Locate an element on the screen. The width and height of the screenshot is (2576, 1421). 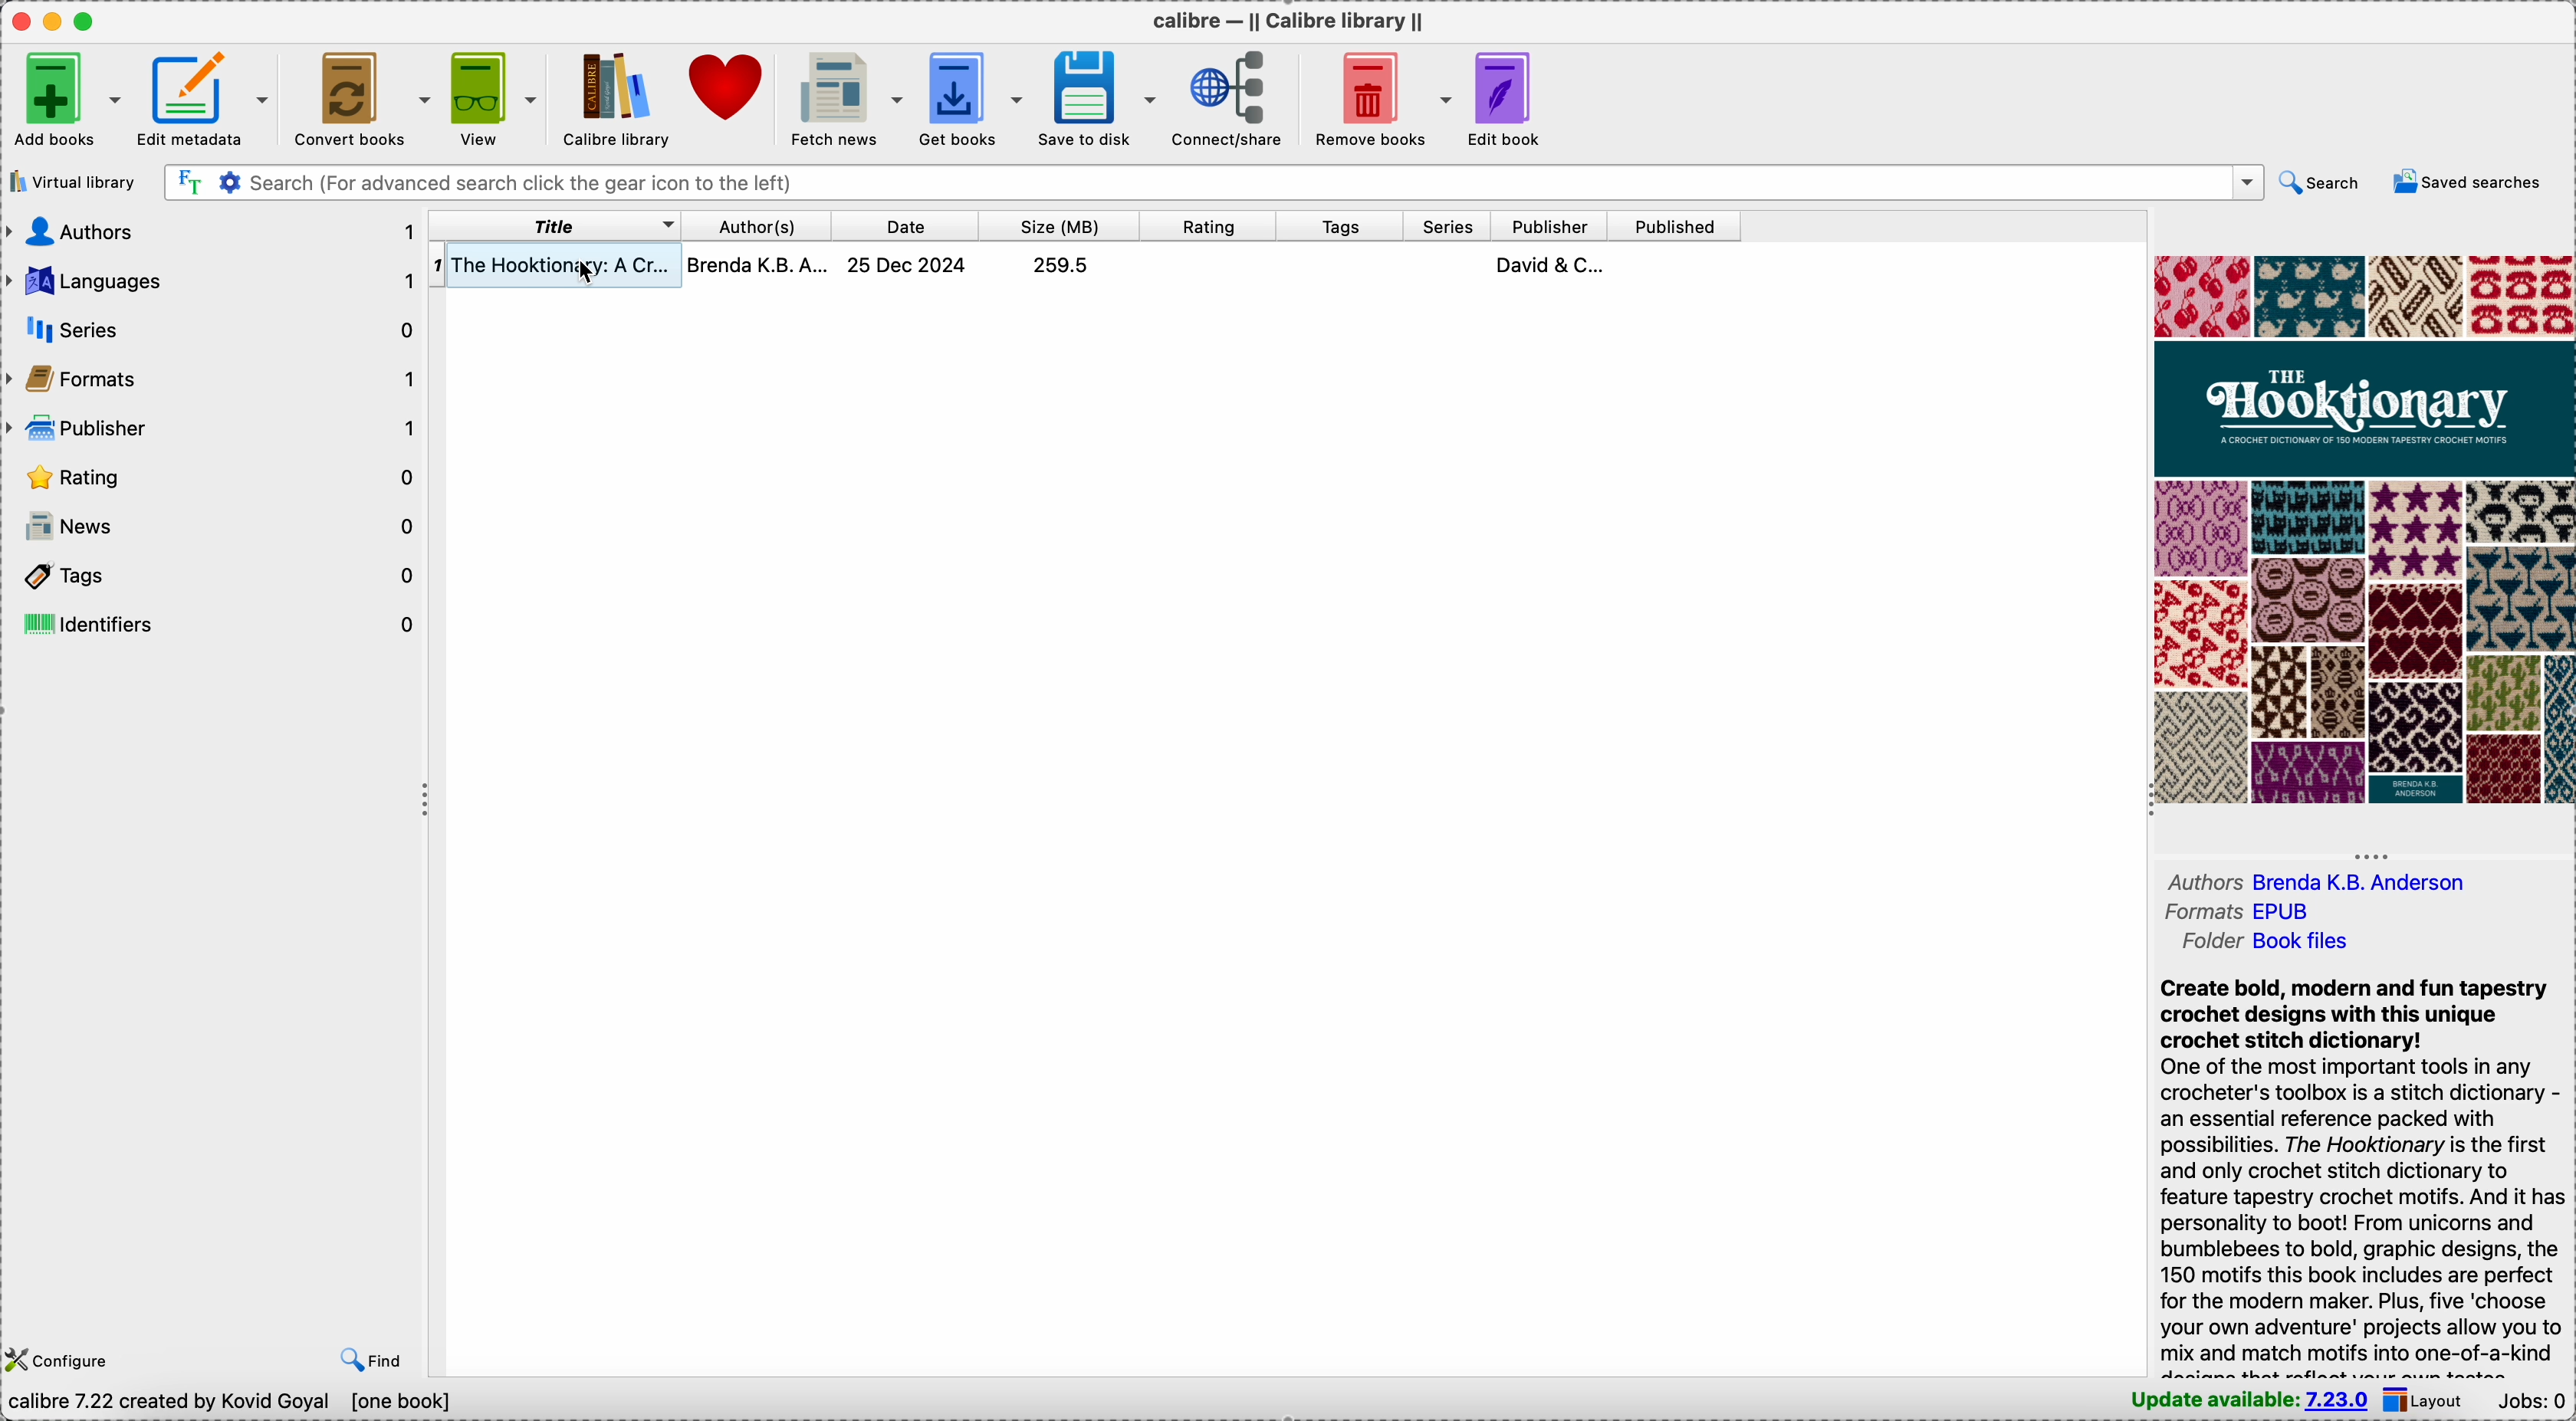
authors is located at coordinates (2317, 881).